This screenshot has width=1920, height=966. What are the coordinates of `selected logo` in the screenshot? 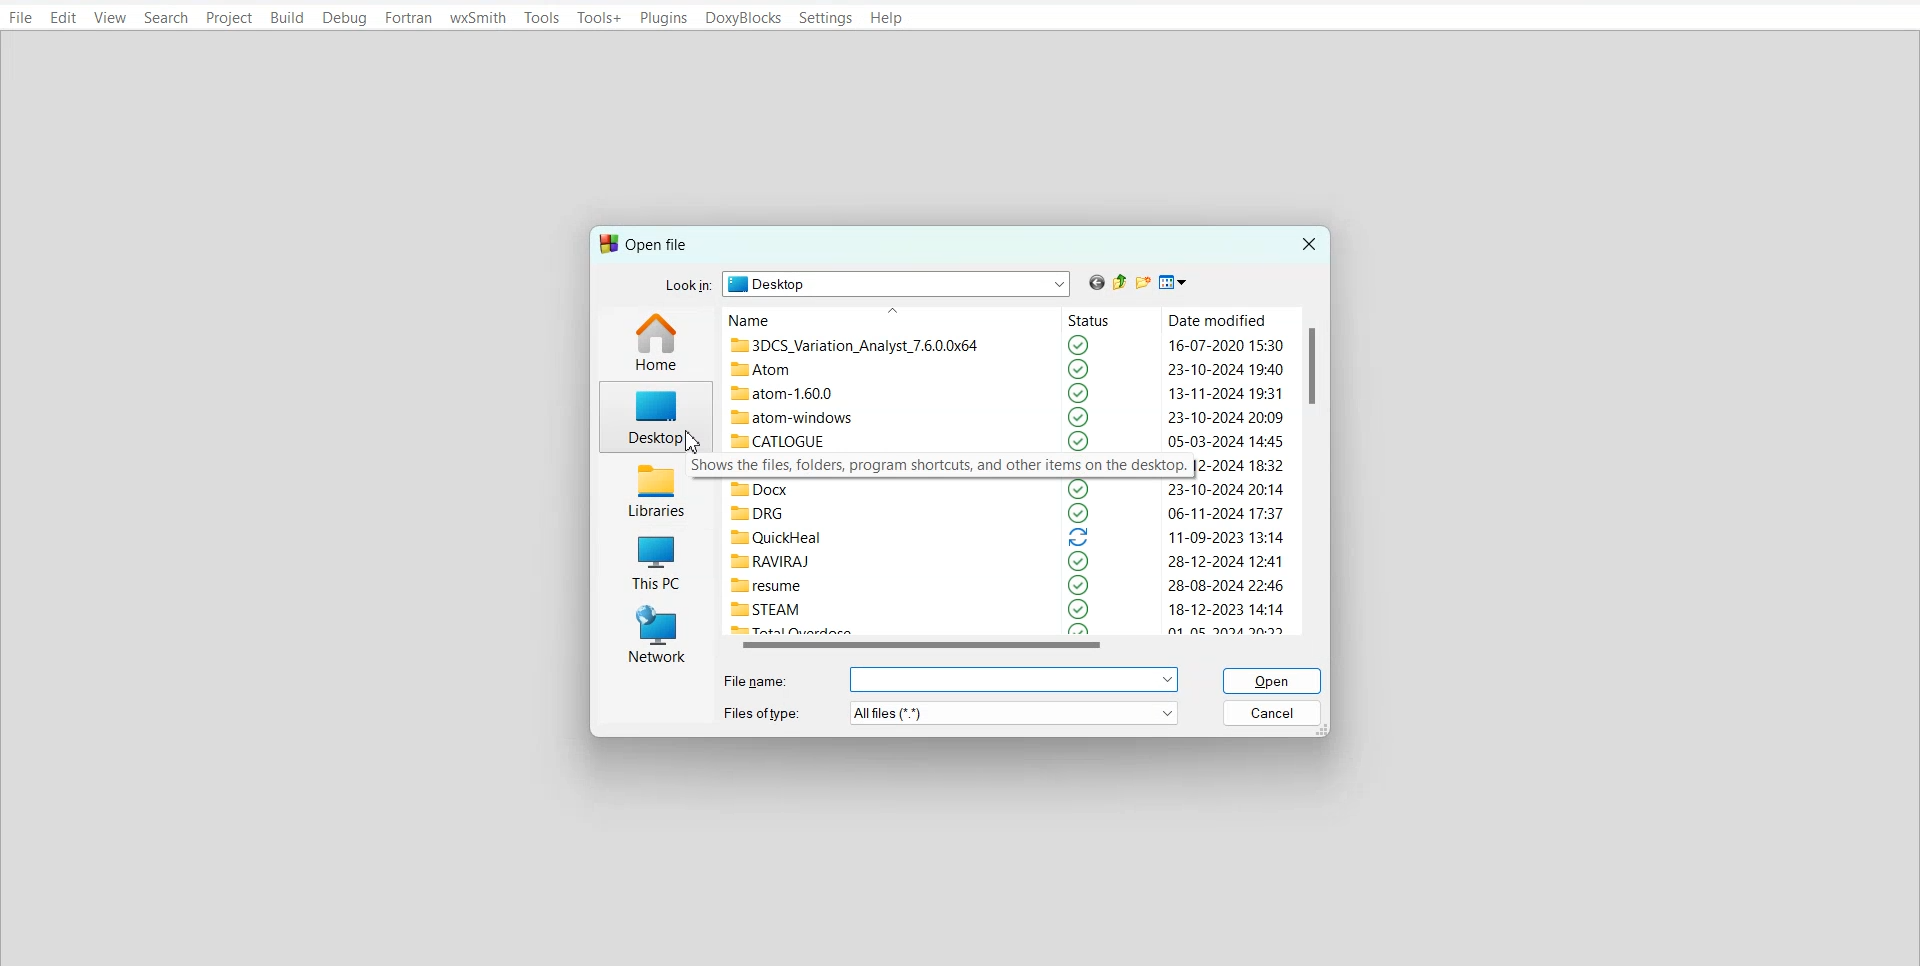 It's located at (1077, 393).